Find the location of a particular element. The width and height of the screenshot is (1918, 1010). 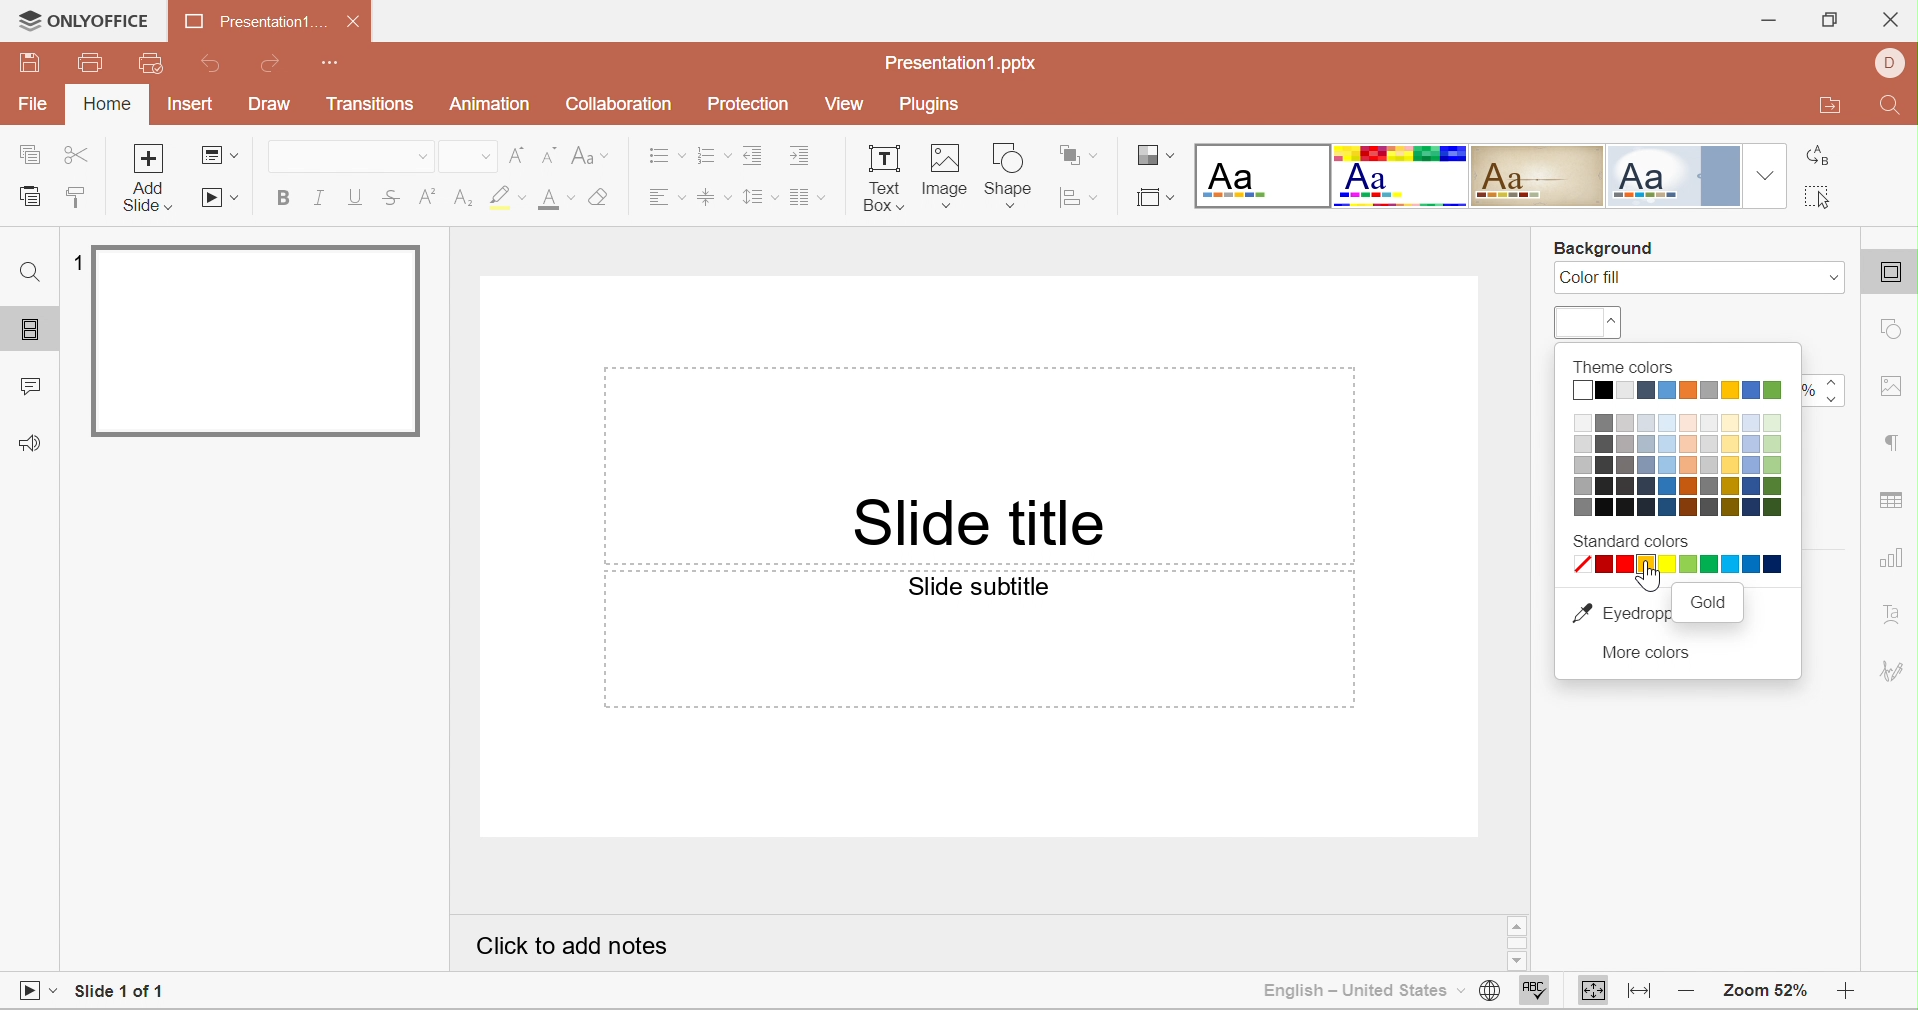

shape settings is located at coordinates (1896, 332).